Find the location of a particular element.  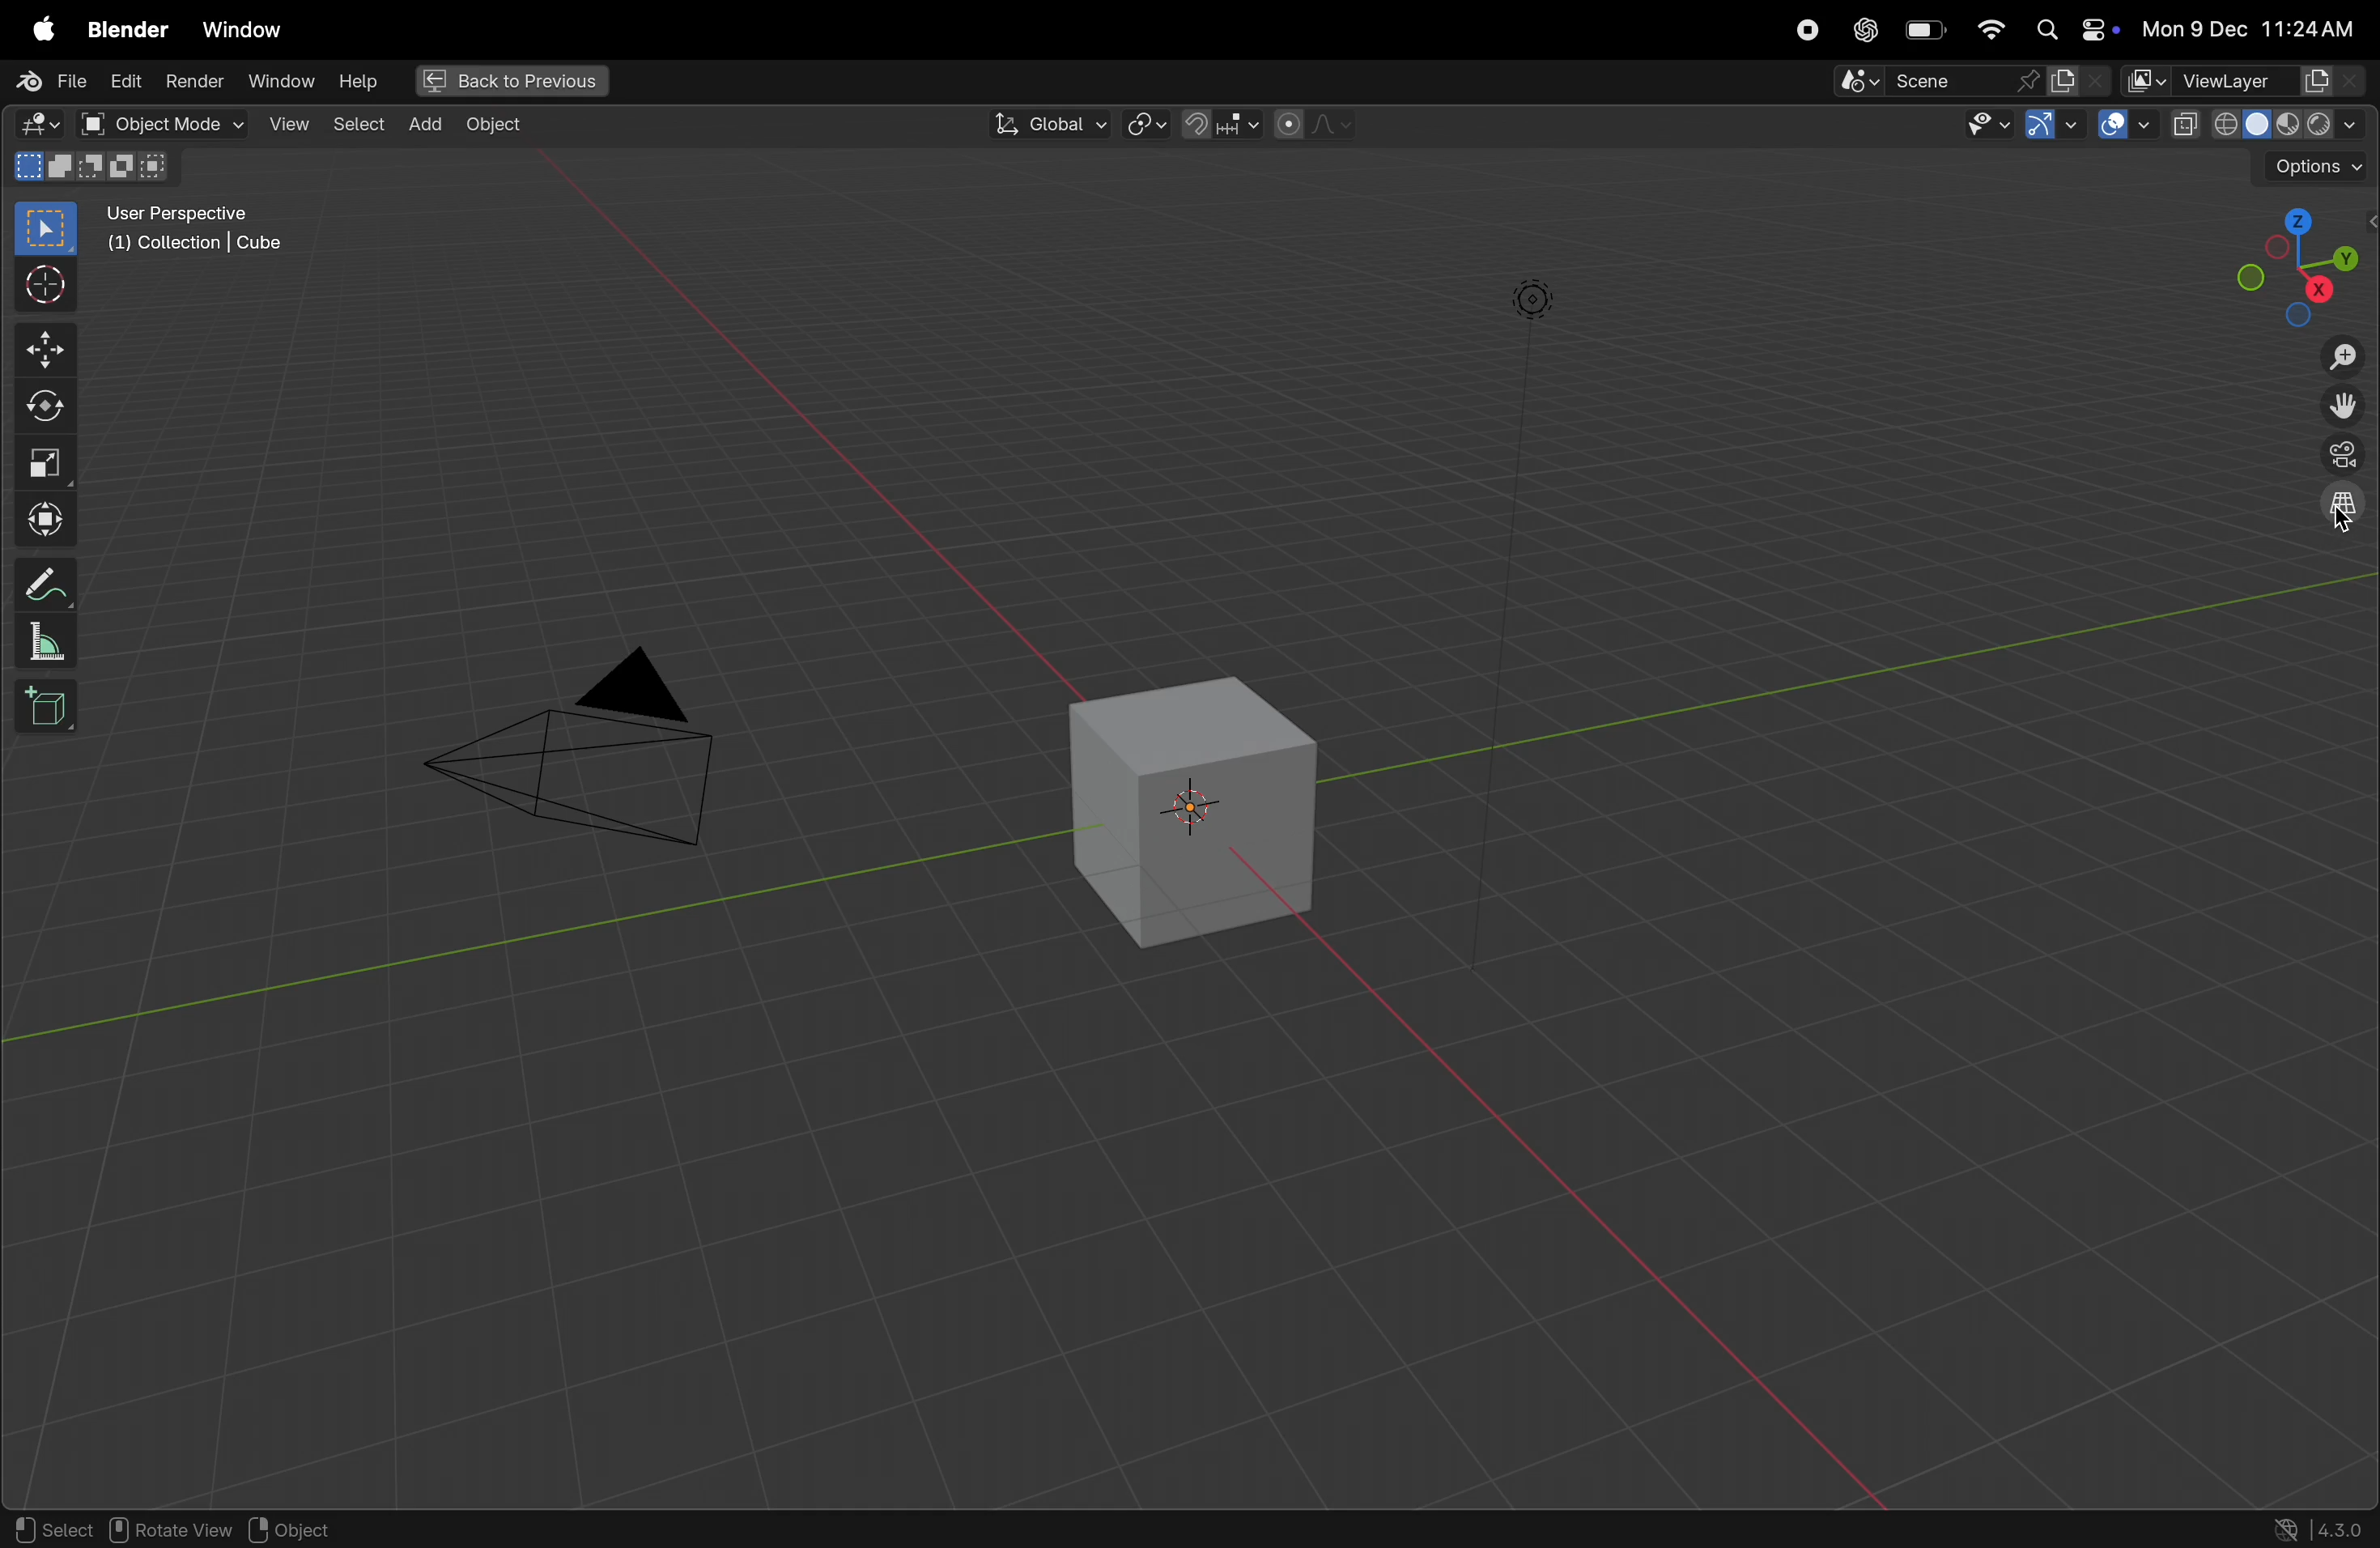

render is located at coordinates (191, 81).